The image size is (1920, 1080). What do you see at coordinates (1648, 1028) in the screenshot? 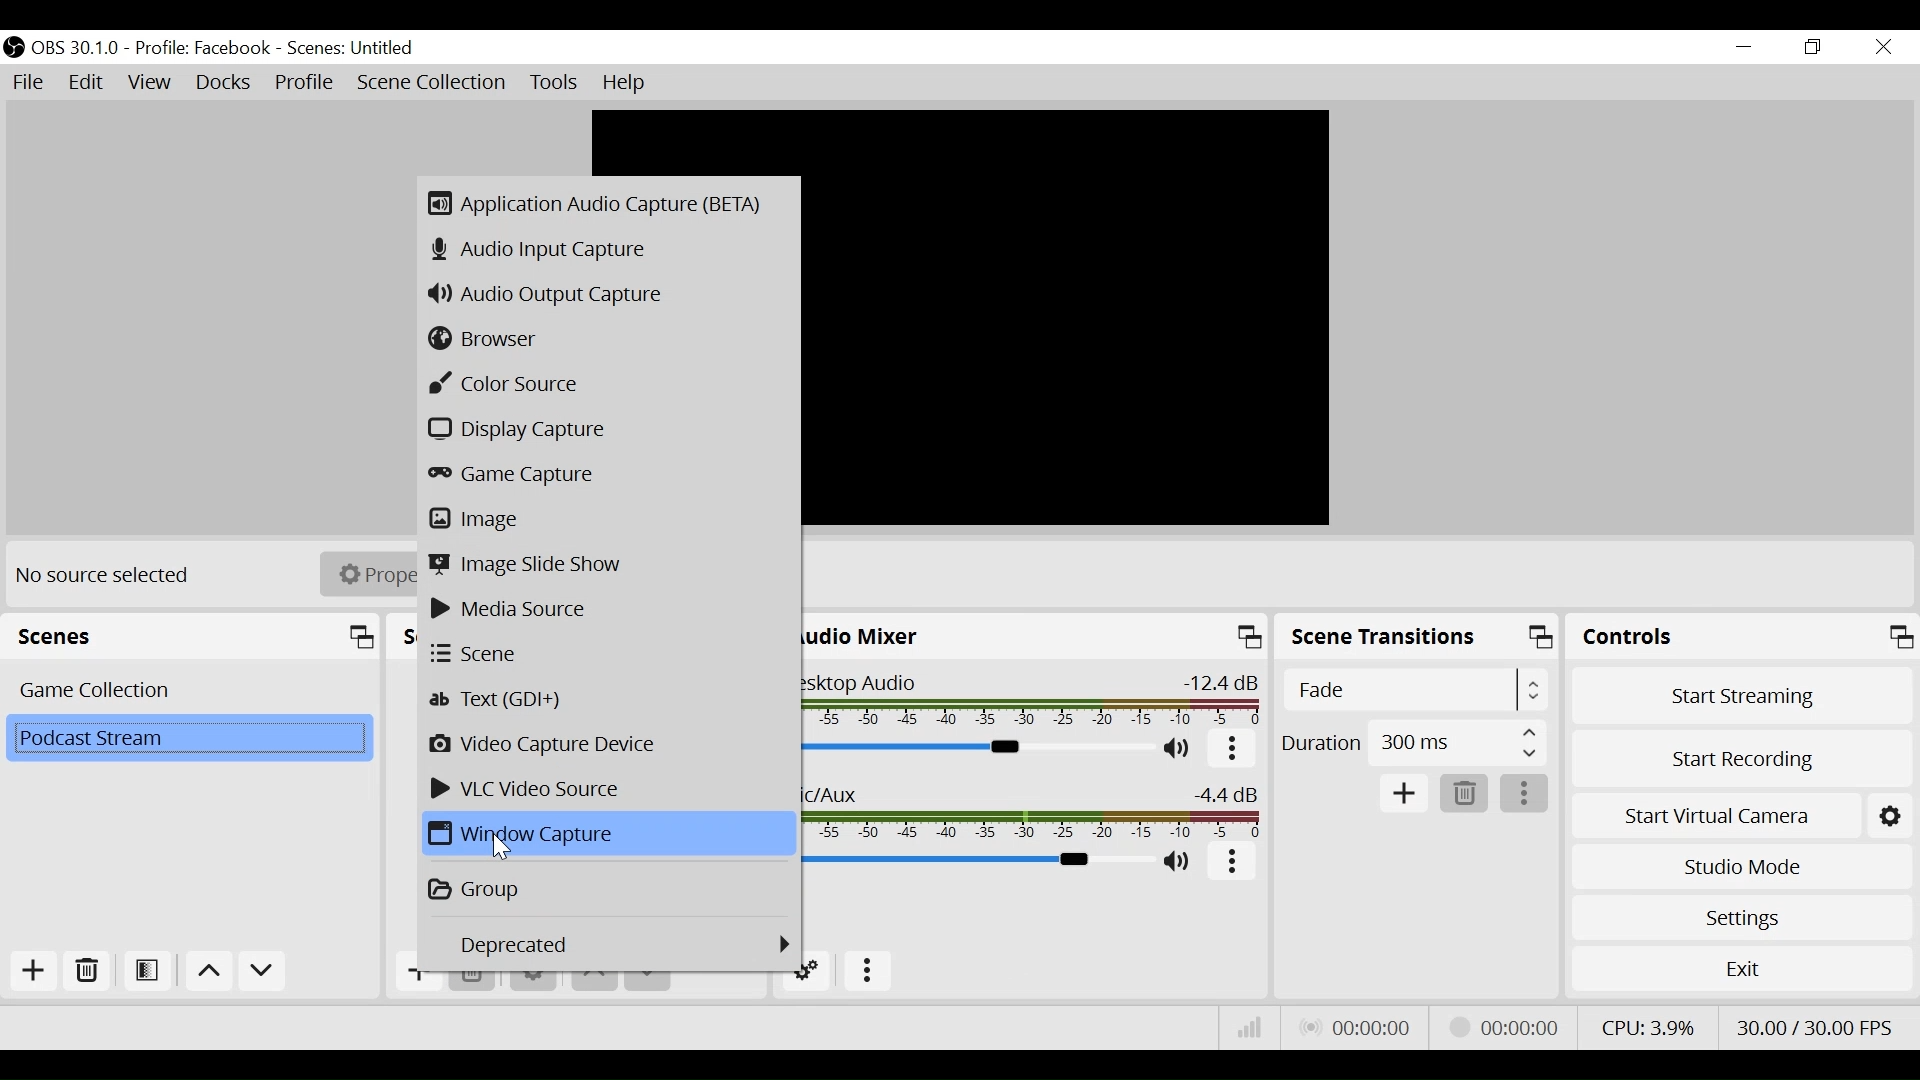
I see `CPU Usage` at bounding box center [1648, 1028].